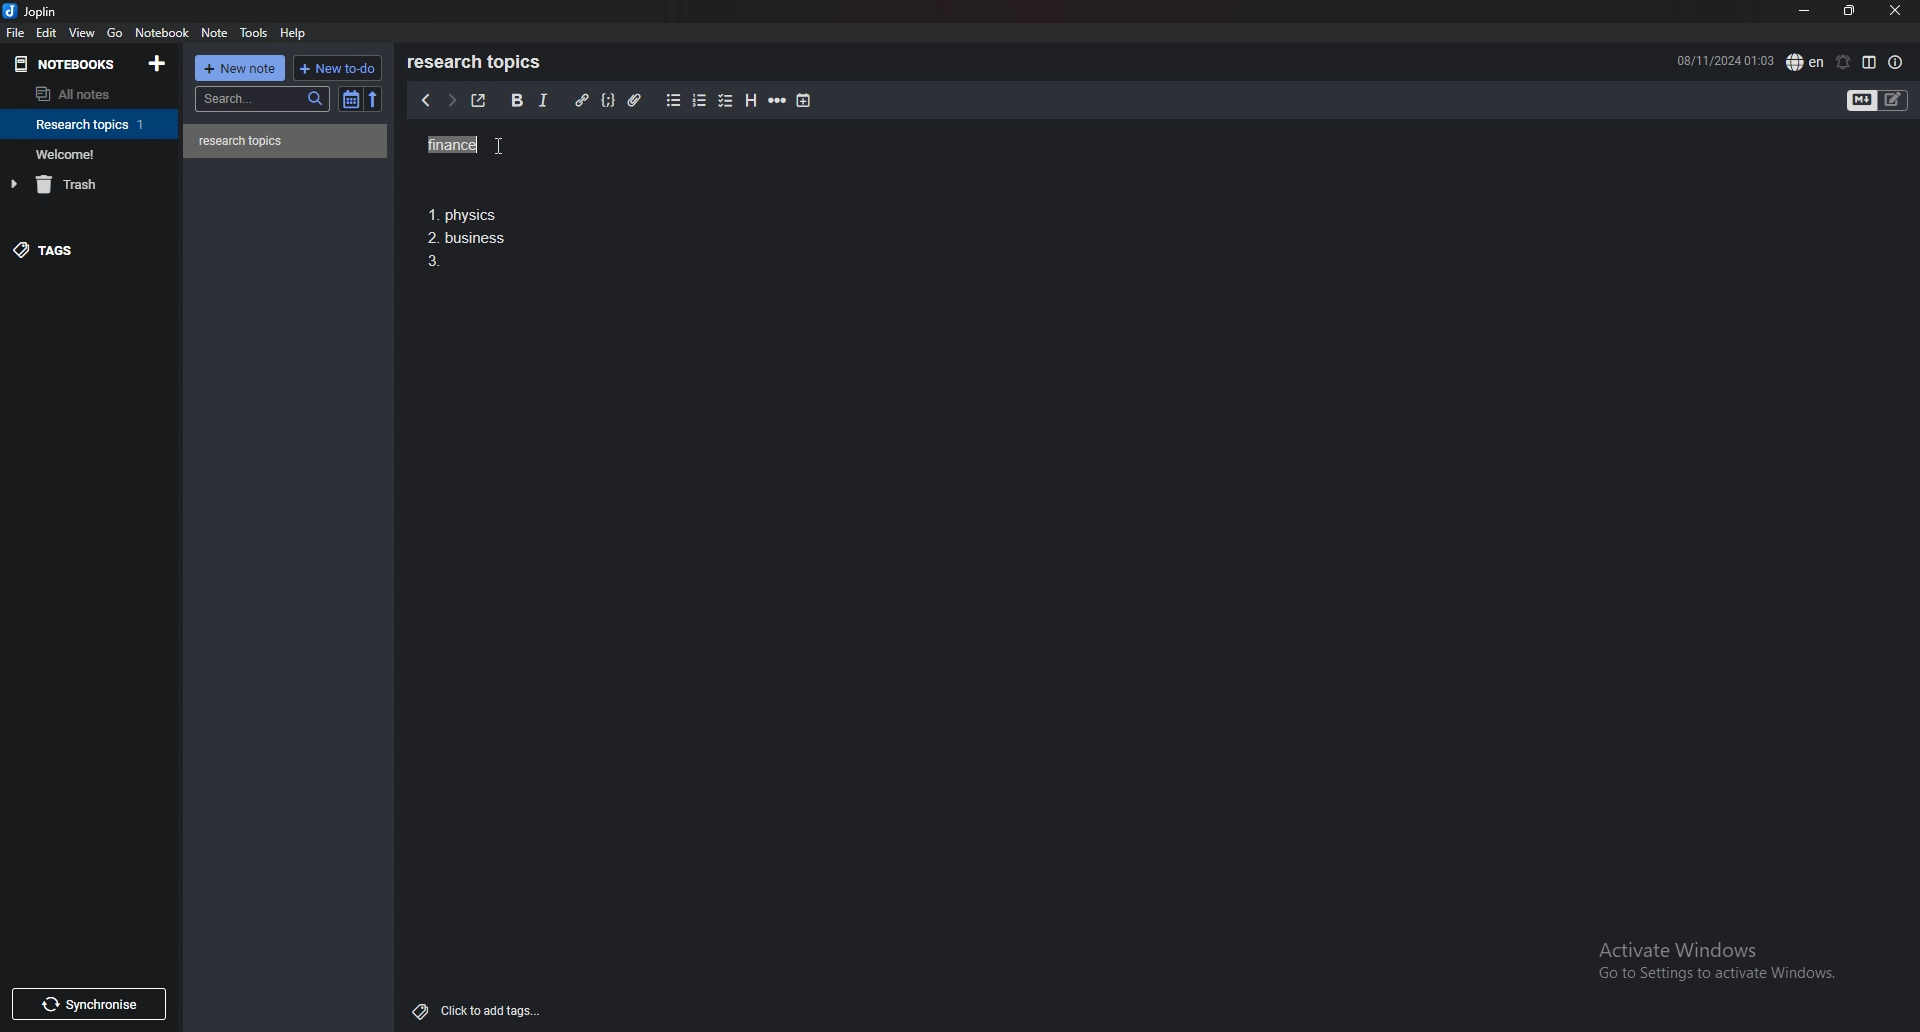 This screenshot has width=1920, height=1032. What do you see at coordinates (85, 254) in the screenshot?
I see `tags` at bounding box center [85, 254].